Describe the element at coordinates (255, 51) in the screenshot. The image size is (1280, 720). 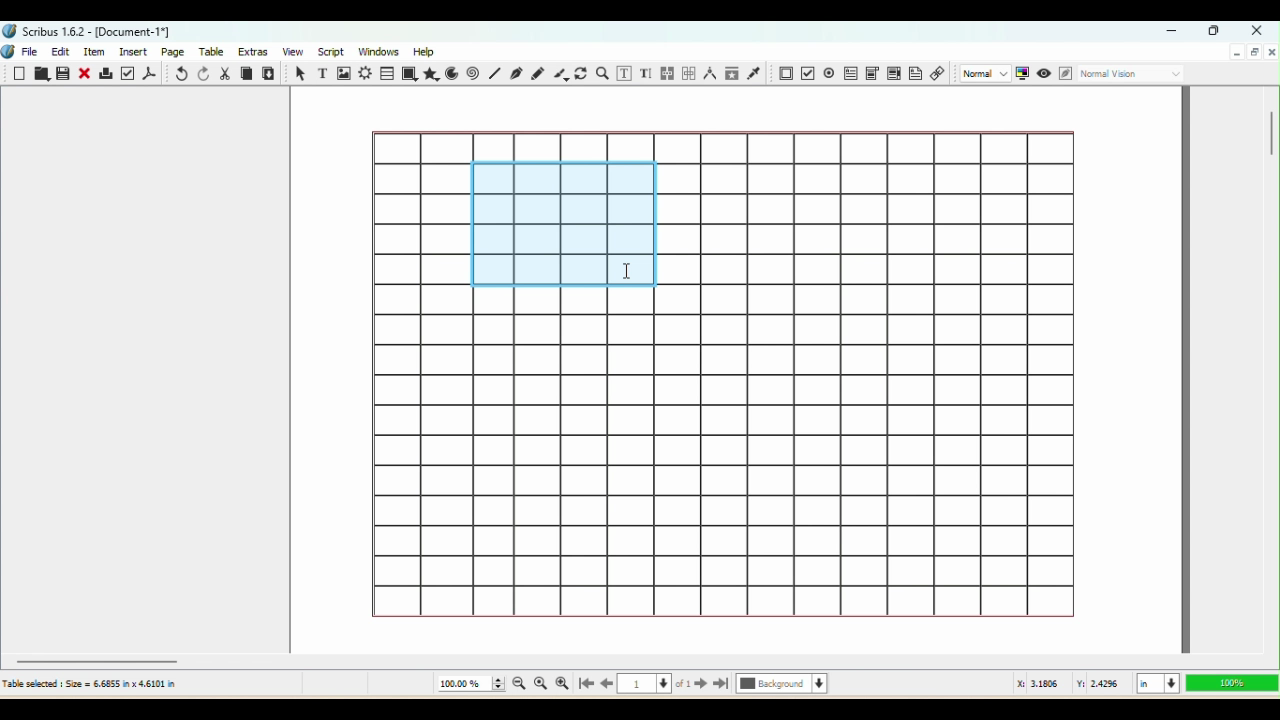
I see `Extras` at that location.